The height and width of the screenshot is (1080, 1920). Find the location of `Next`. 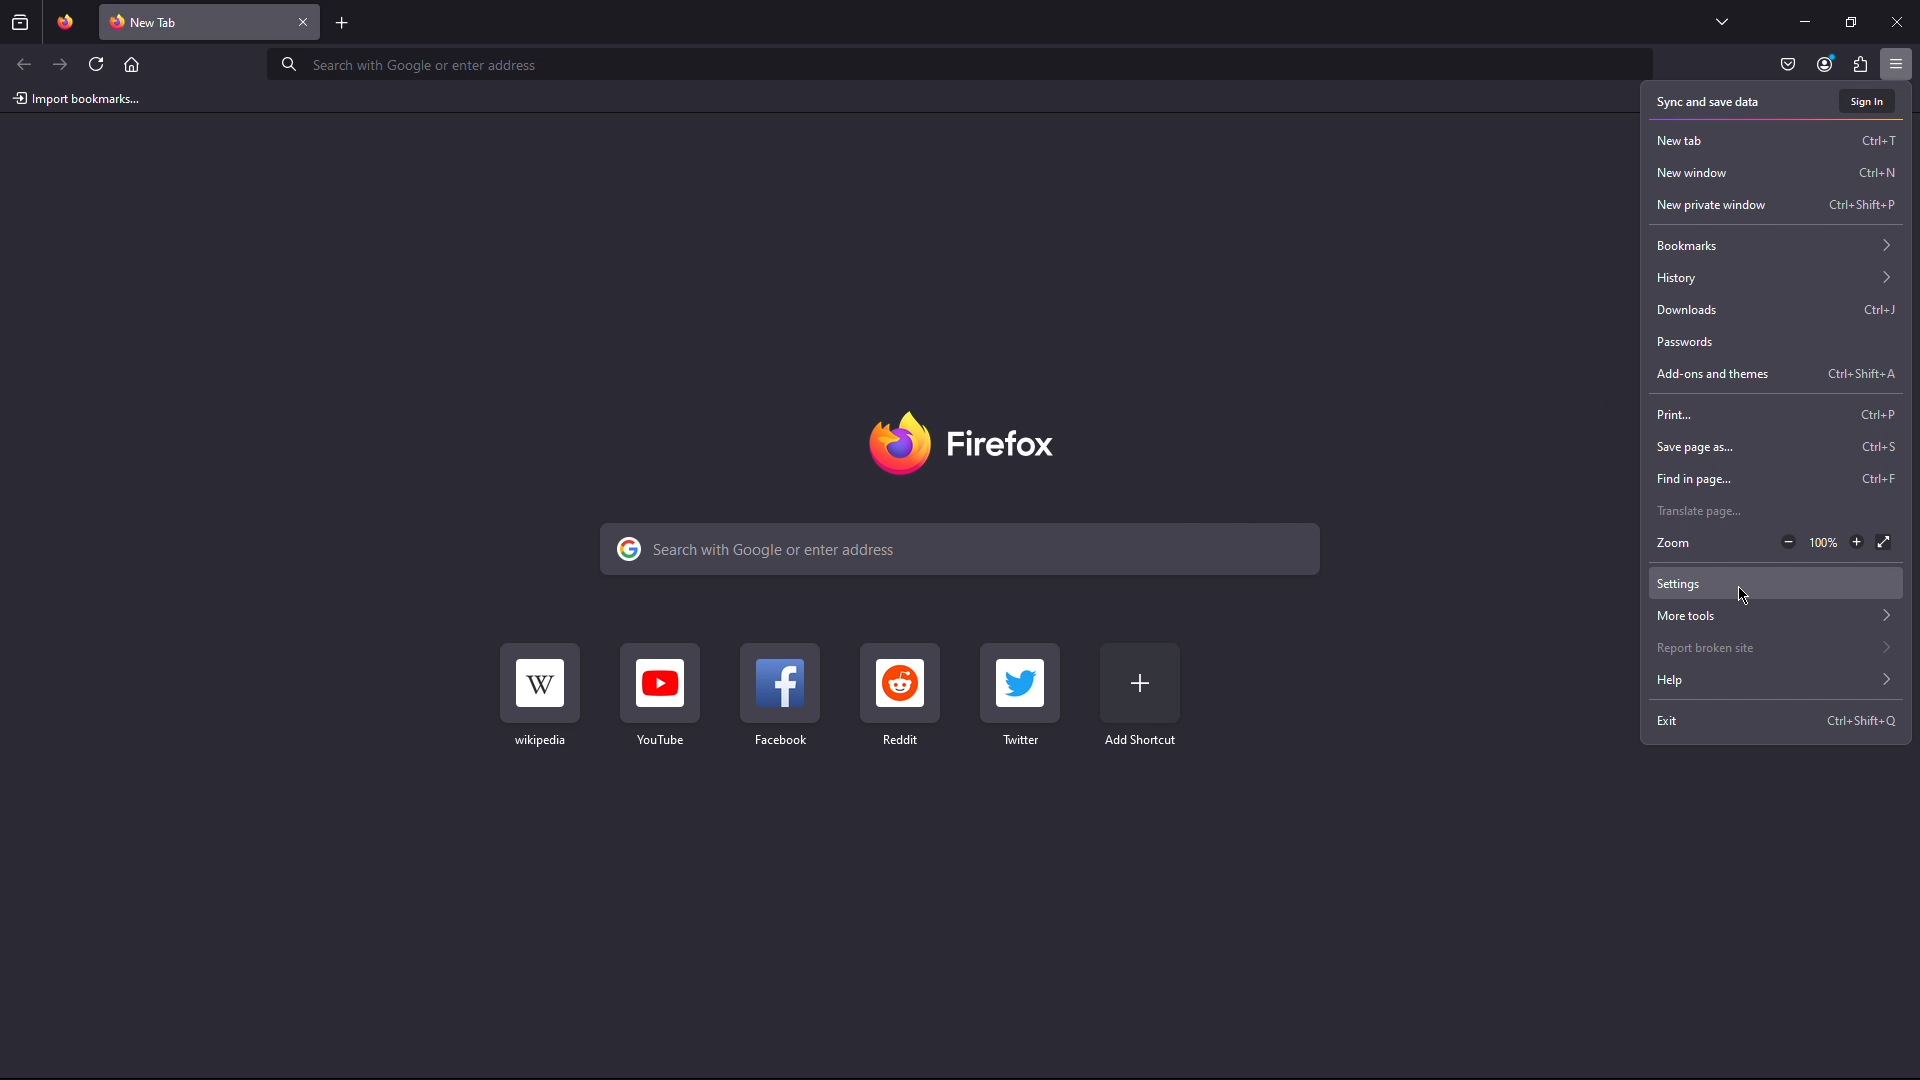

Next is located at coordinates (61, 64).